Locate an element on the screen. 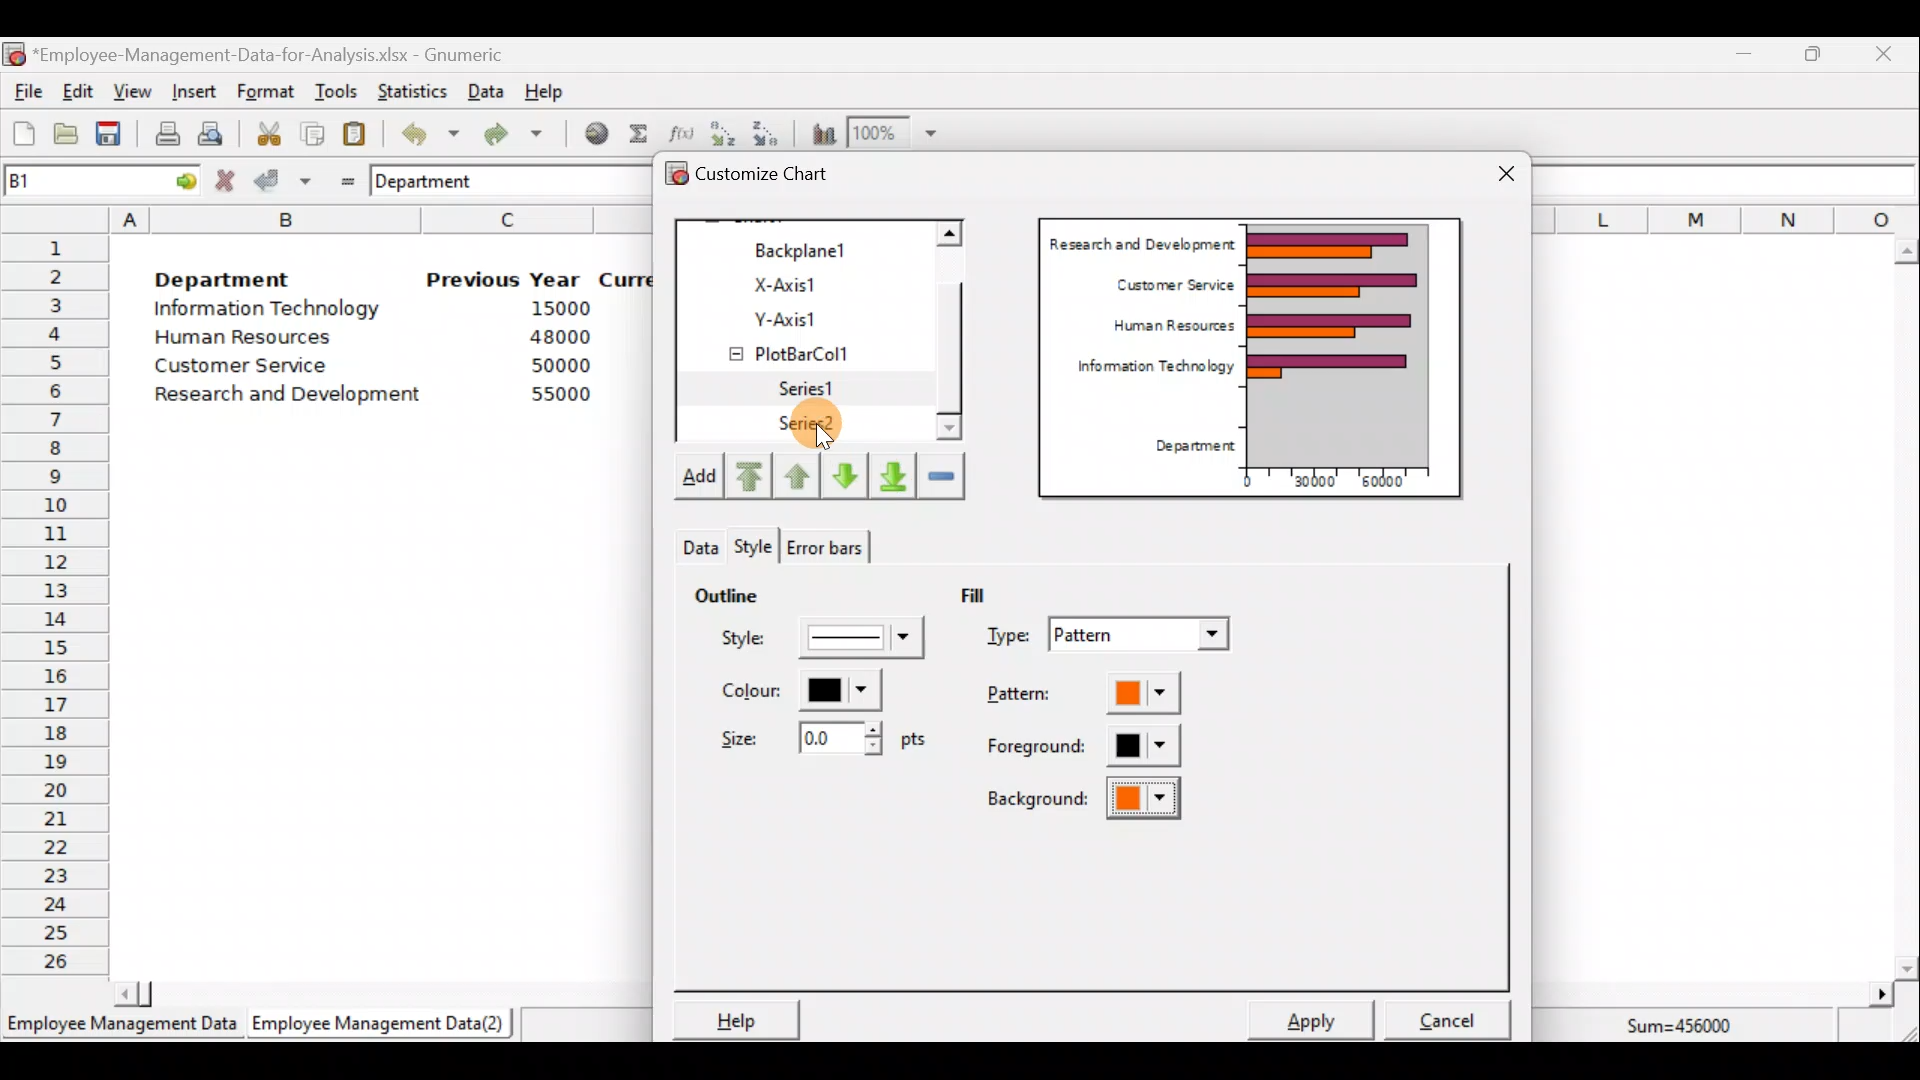 This screenshot has height=1080, width=1920. Series2 is located at coordinates (811, 424).